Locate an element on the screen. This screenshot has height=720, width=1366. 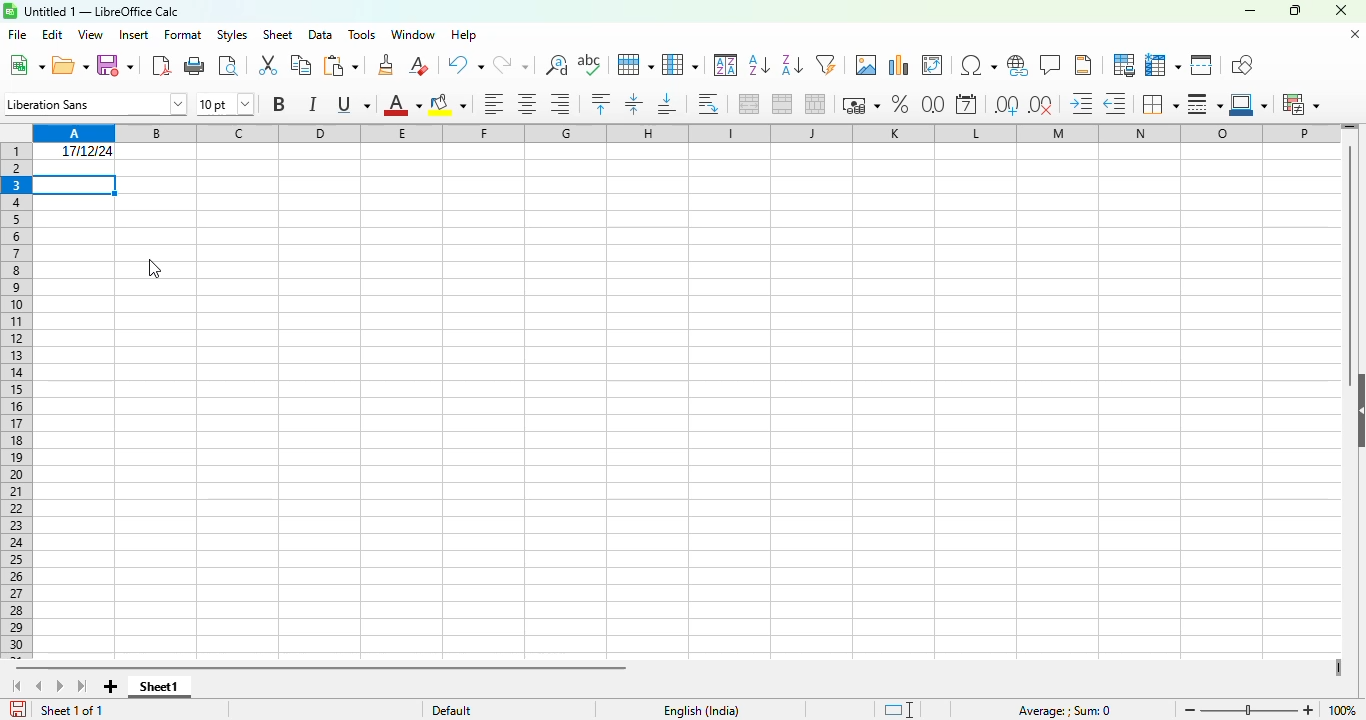
paste is located at coordinates (340, 66).